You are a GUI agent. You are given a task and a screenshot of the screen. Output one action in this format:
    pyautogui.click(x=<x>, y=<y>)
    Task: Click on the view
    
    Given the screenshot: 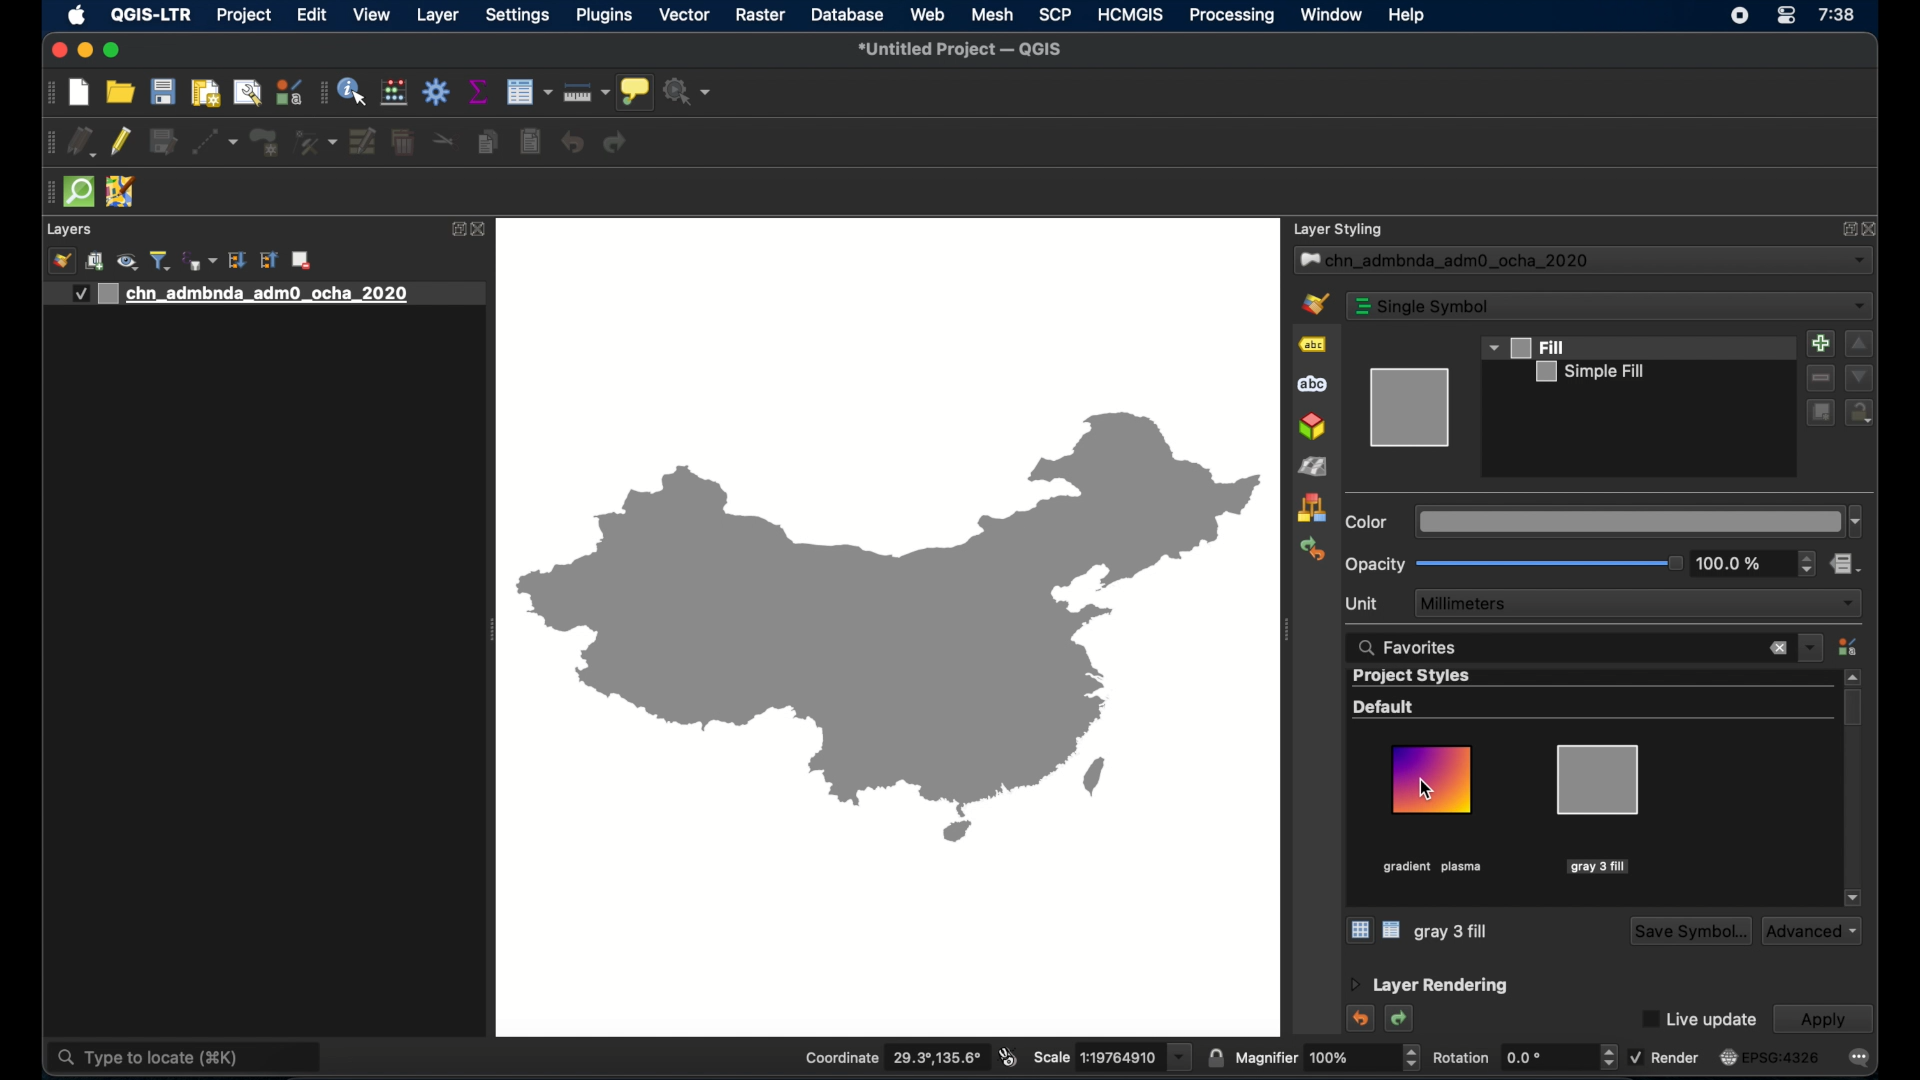 What is the action you would take?
    pyautogui.click(x=372, y=14)
    